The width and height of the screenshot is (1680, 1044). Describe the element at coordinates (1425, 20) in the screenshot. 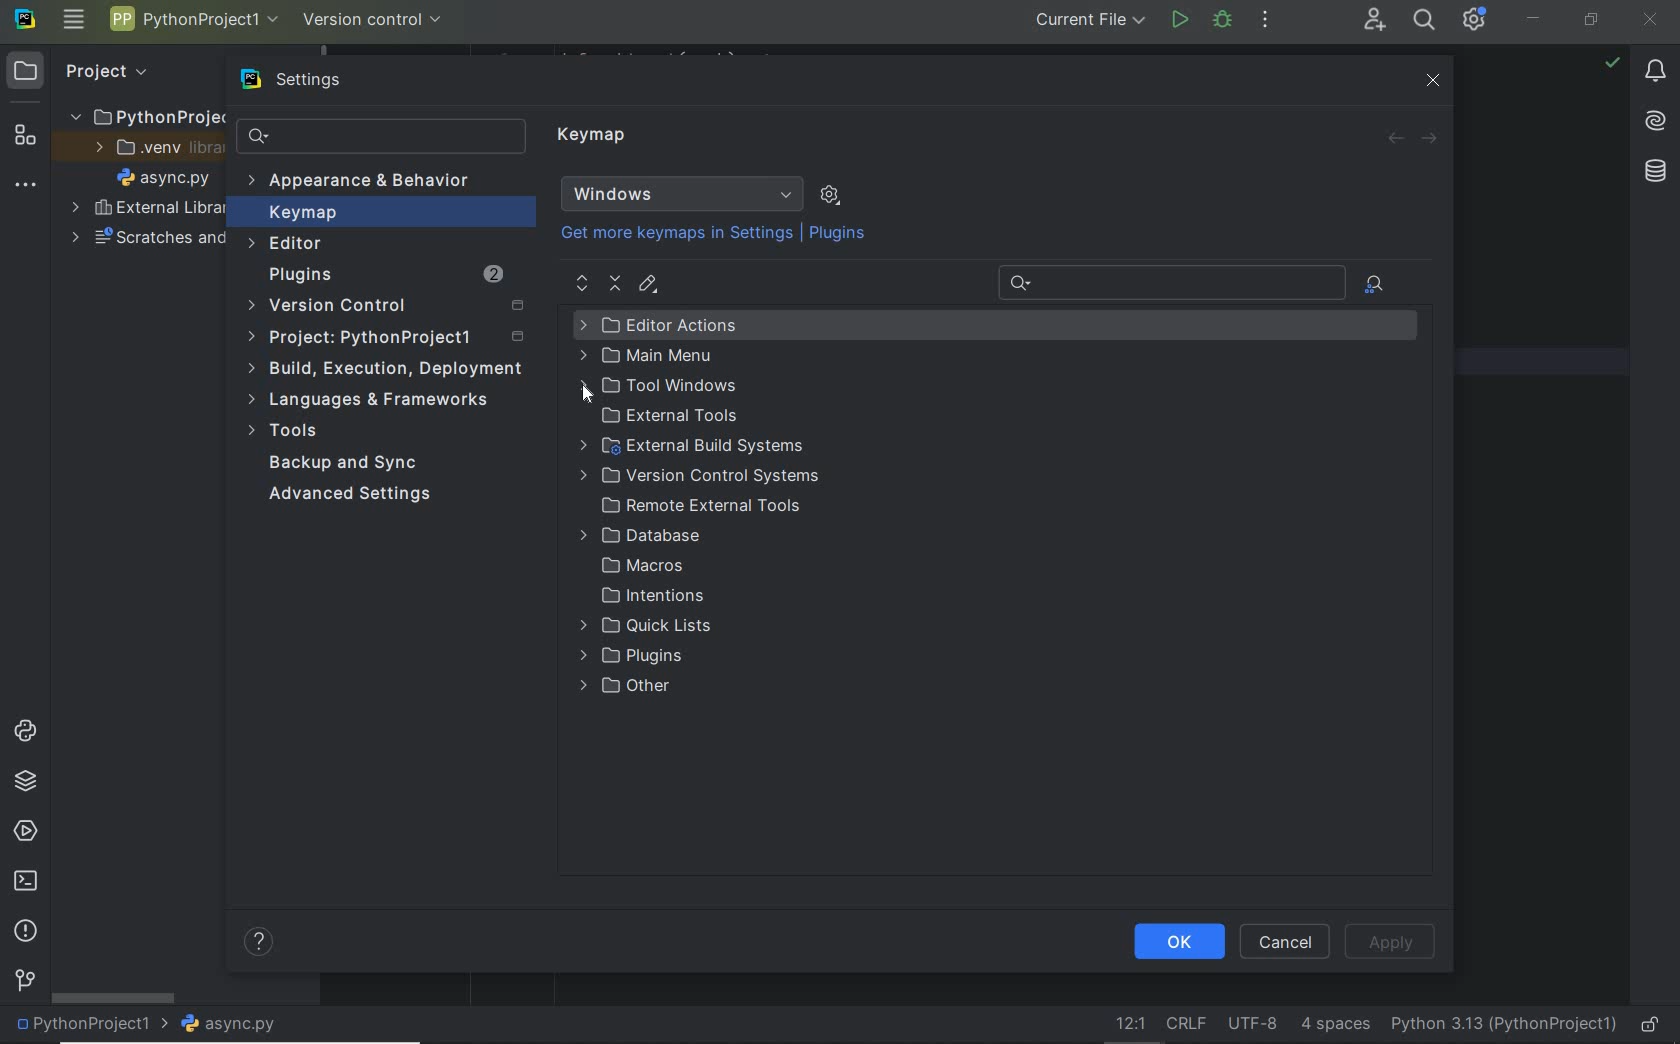

I see `search everywhere` at that location.